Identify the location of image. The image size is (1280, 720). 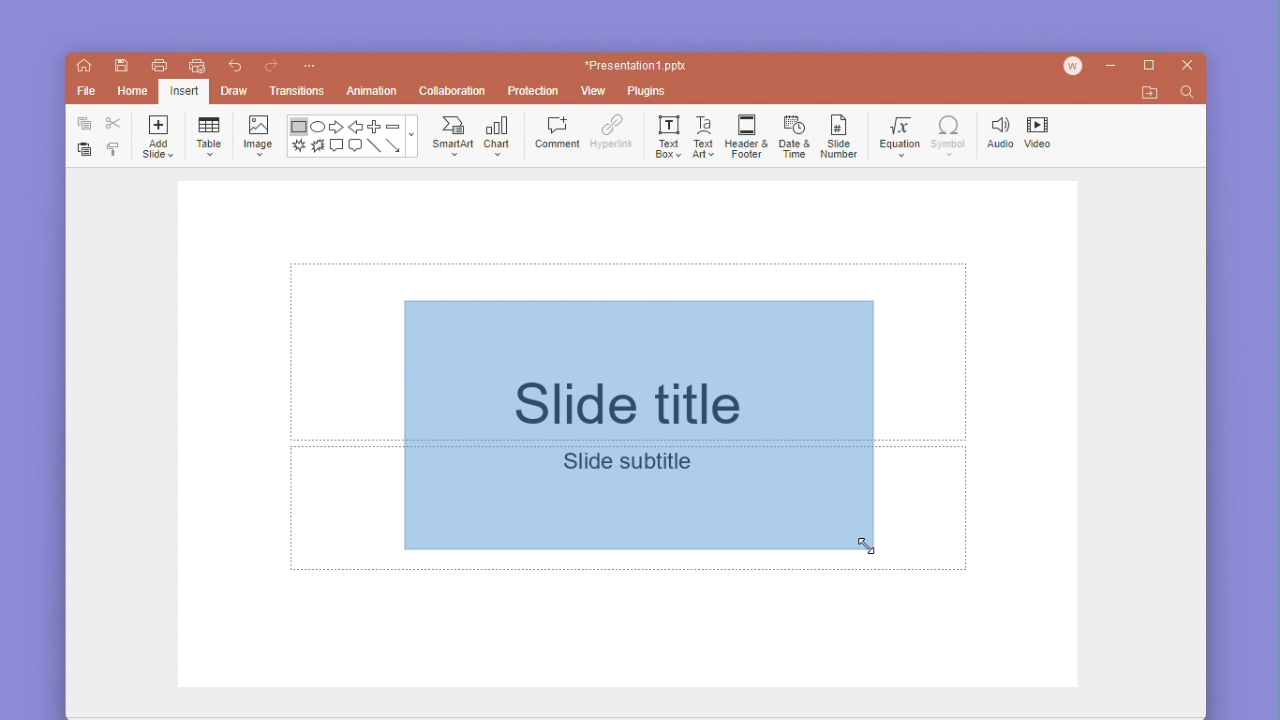
(258, 135).